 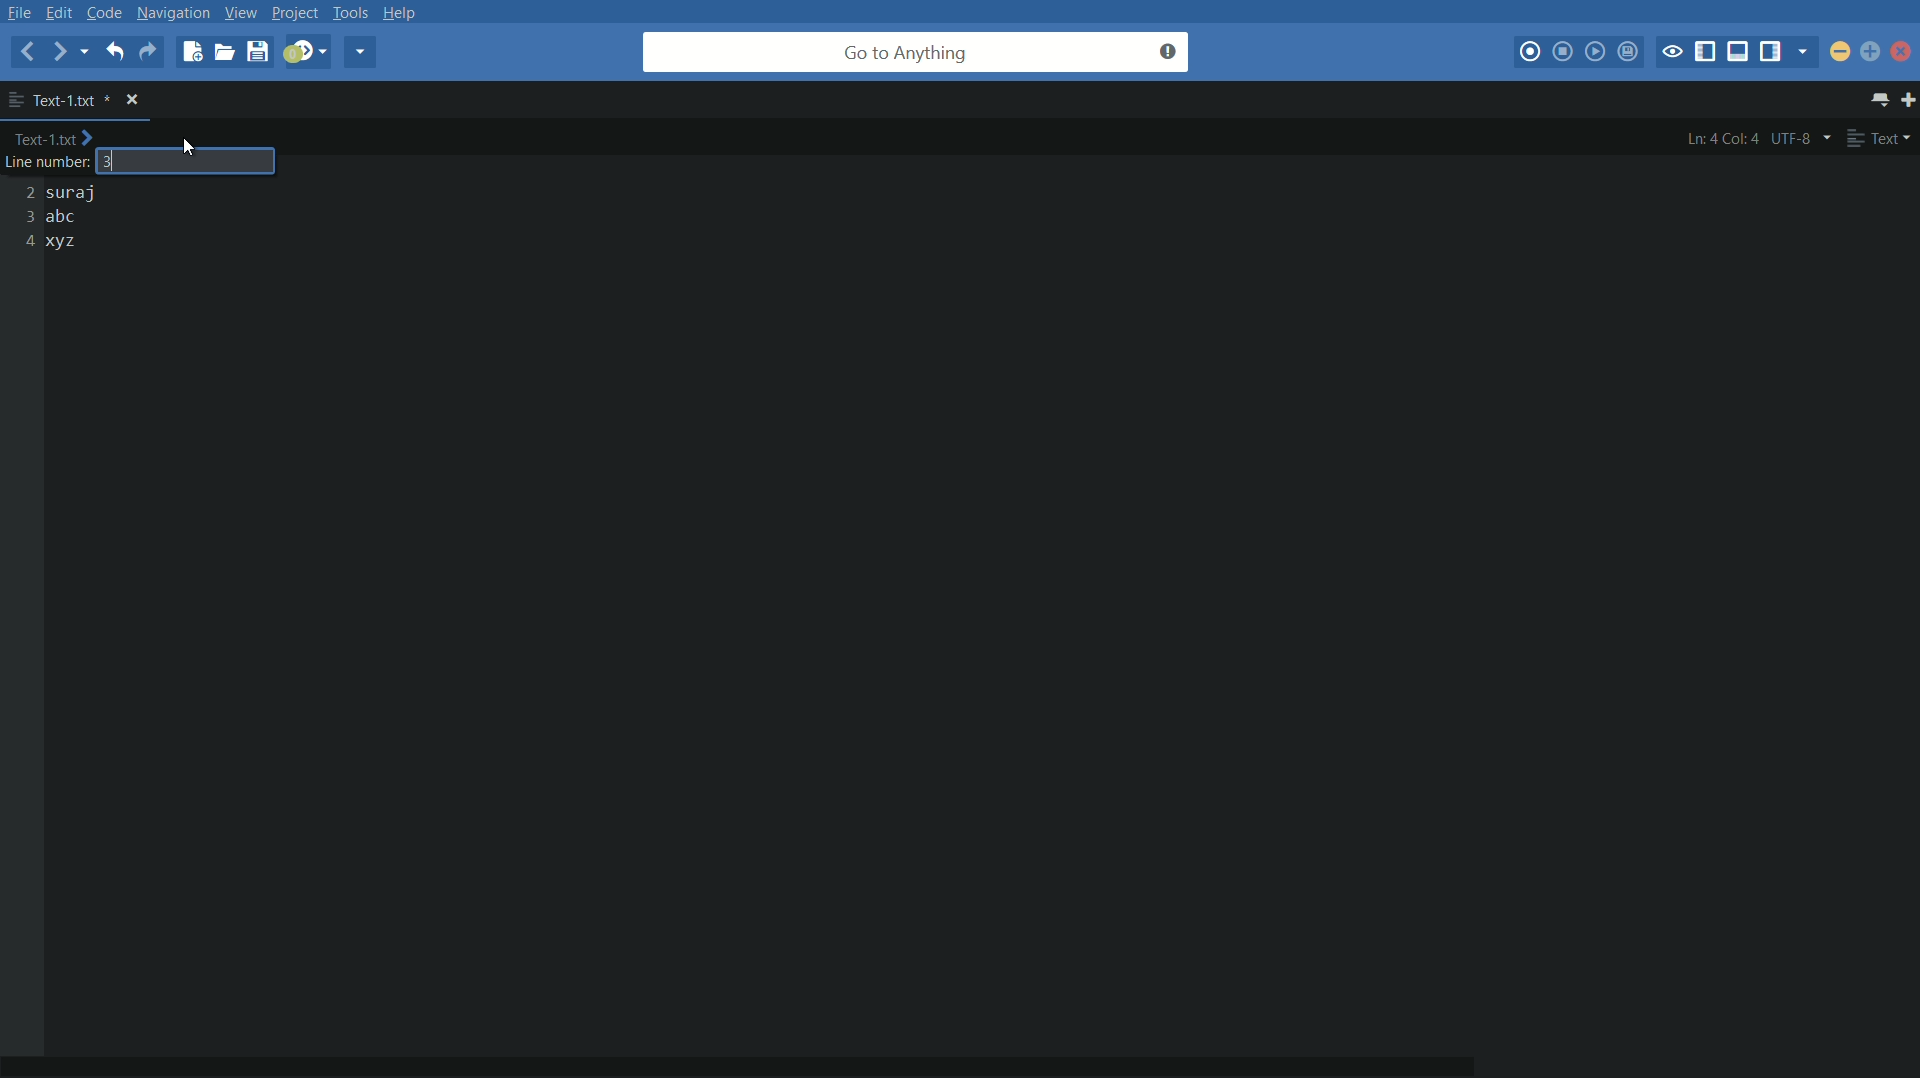 What do you see at coordinates (1801, 138) in the screenshot?
I see `utf-8` at bounding box center [1801, 138].